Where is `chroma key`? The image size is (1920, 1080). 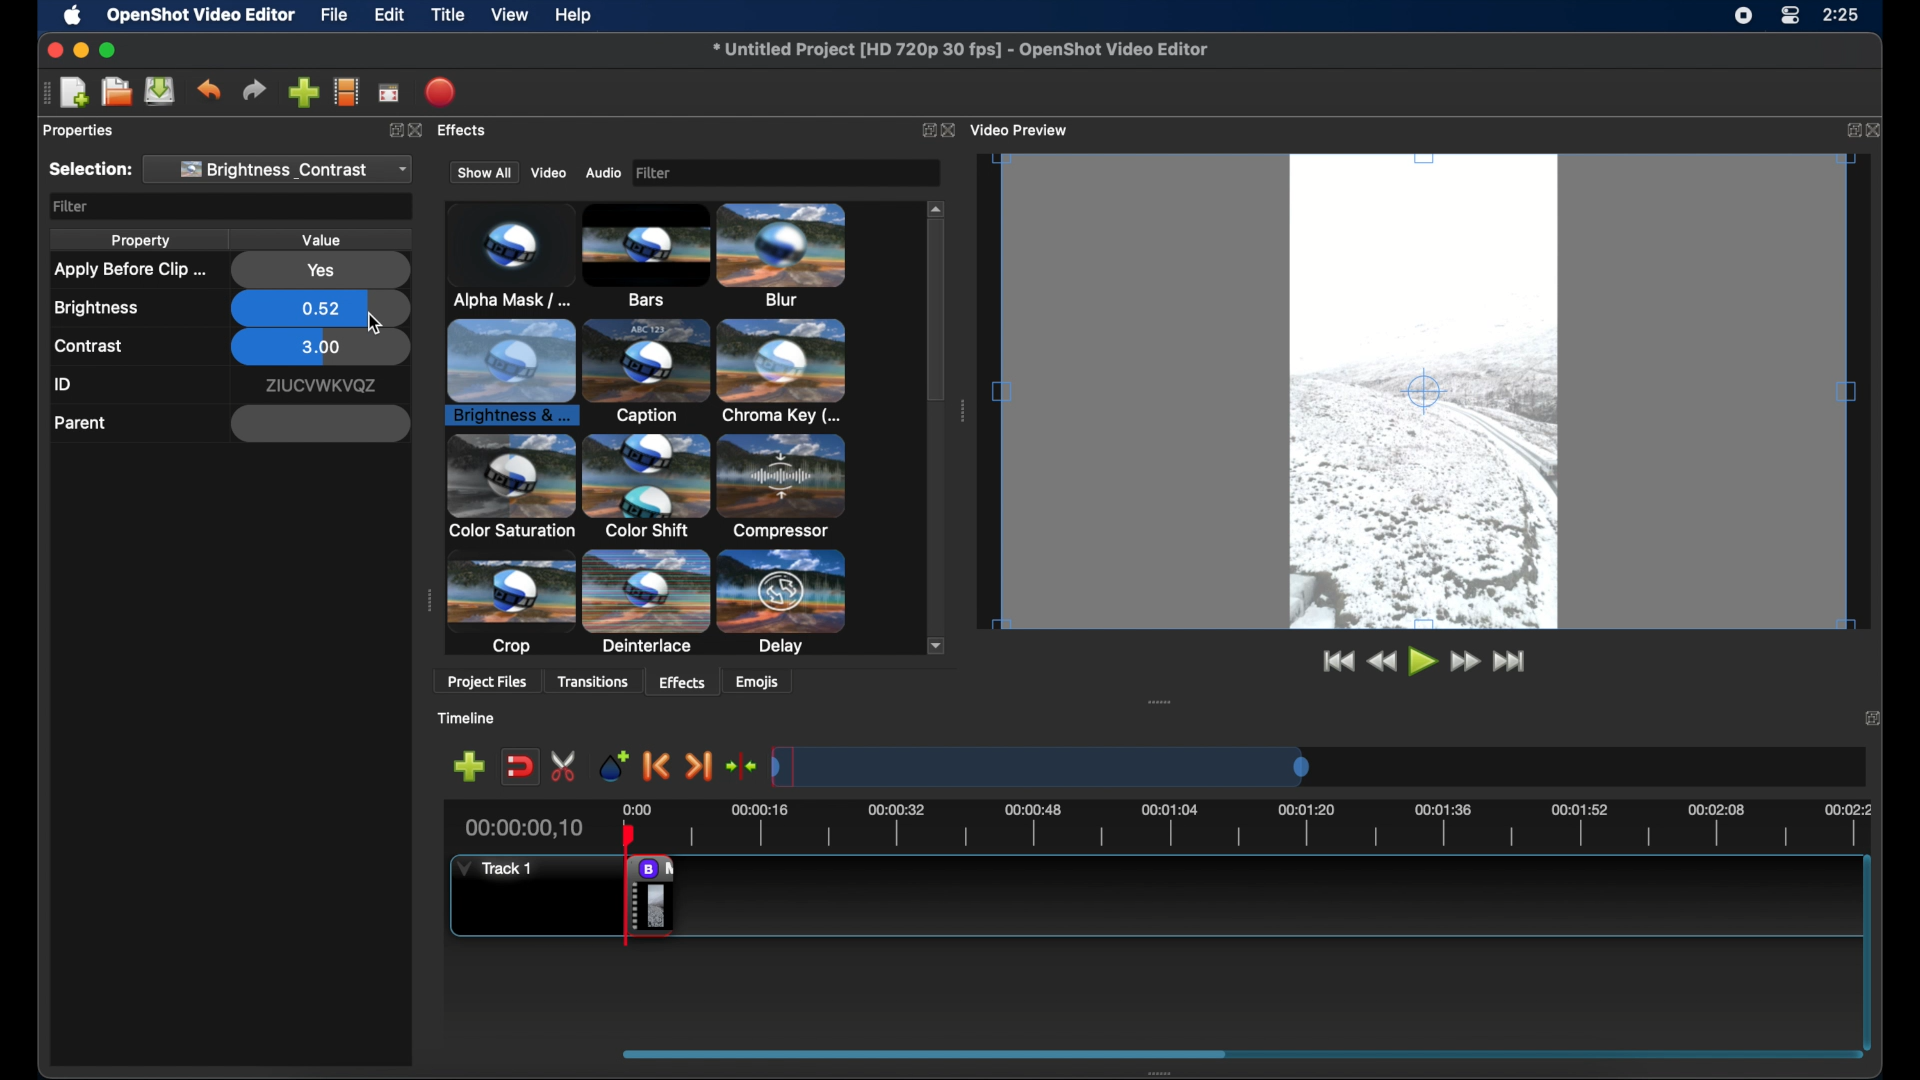
chroma key is located at coordinates (511, 372).